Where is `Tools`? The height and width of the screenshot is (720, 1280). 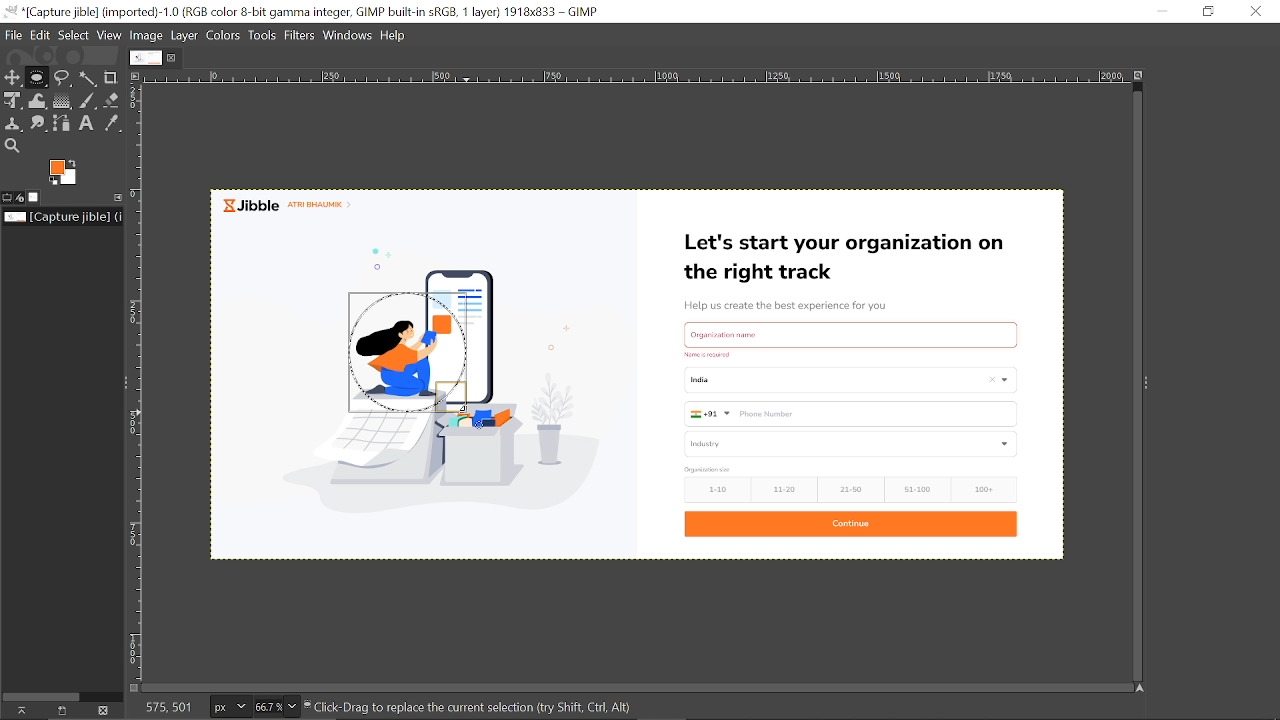 Tools is located at coordinates (264, 35).